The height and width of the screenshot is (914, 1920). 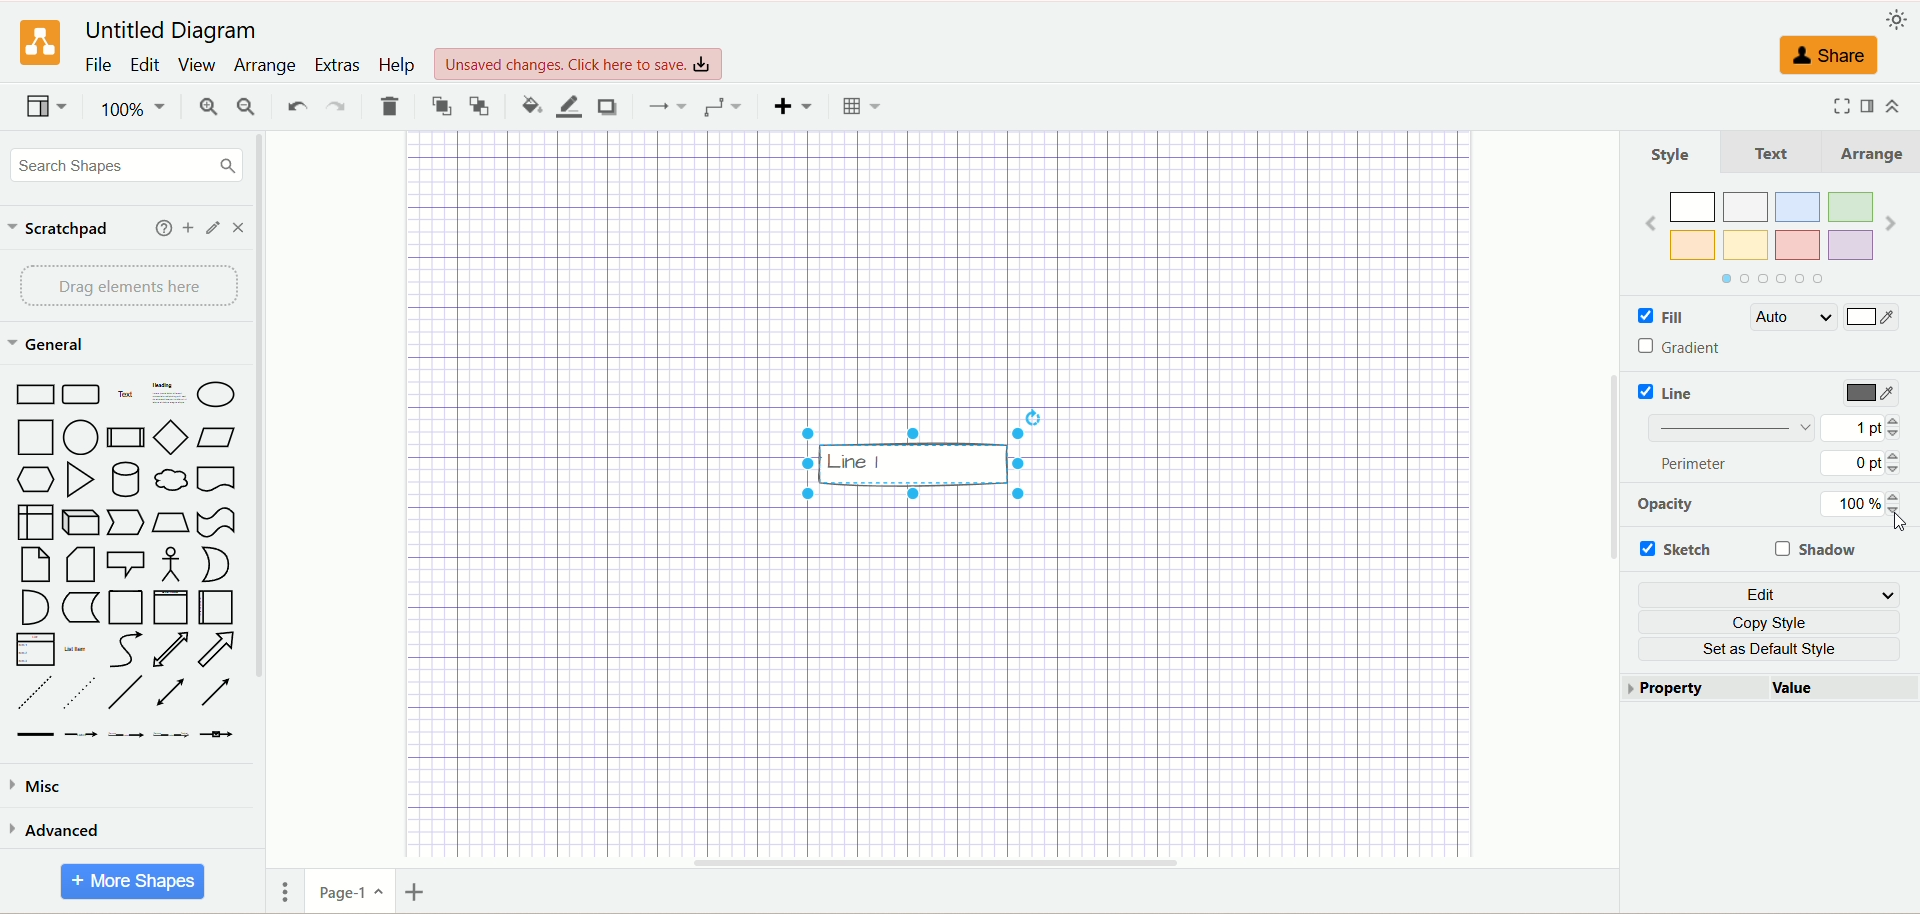 What do you see at coordinates (1687, 318) in the screenshot?
I see `Fille` at bounding box center [1687, 318].